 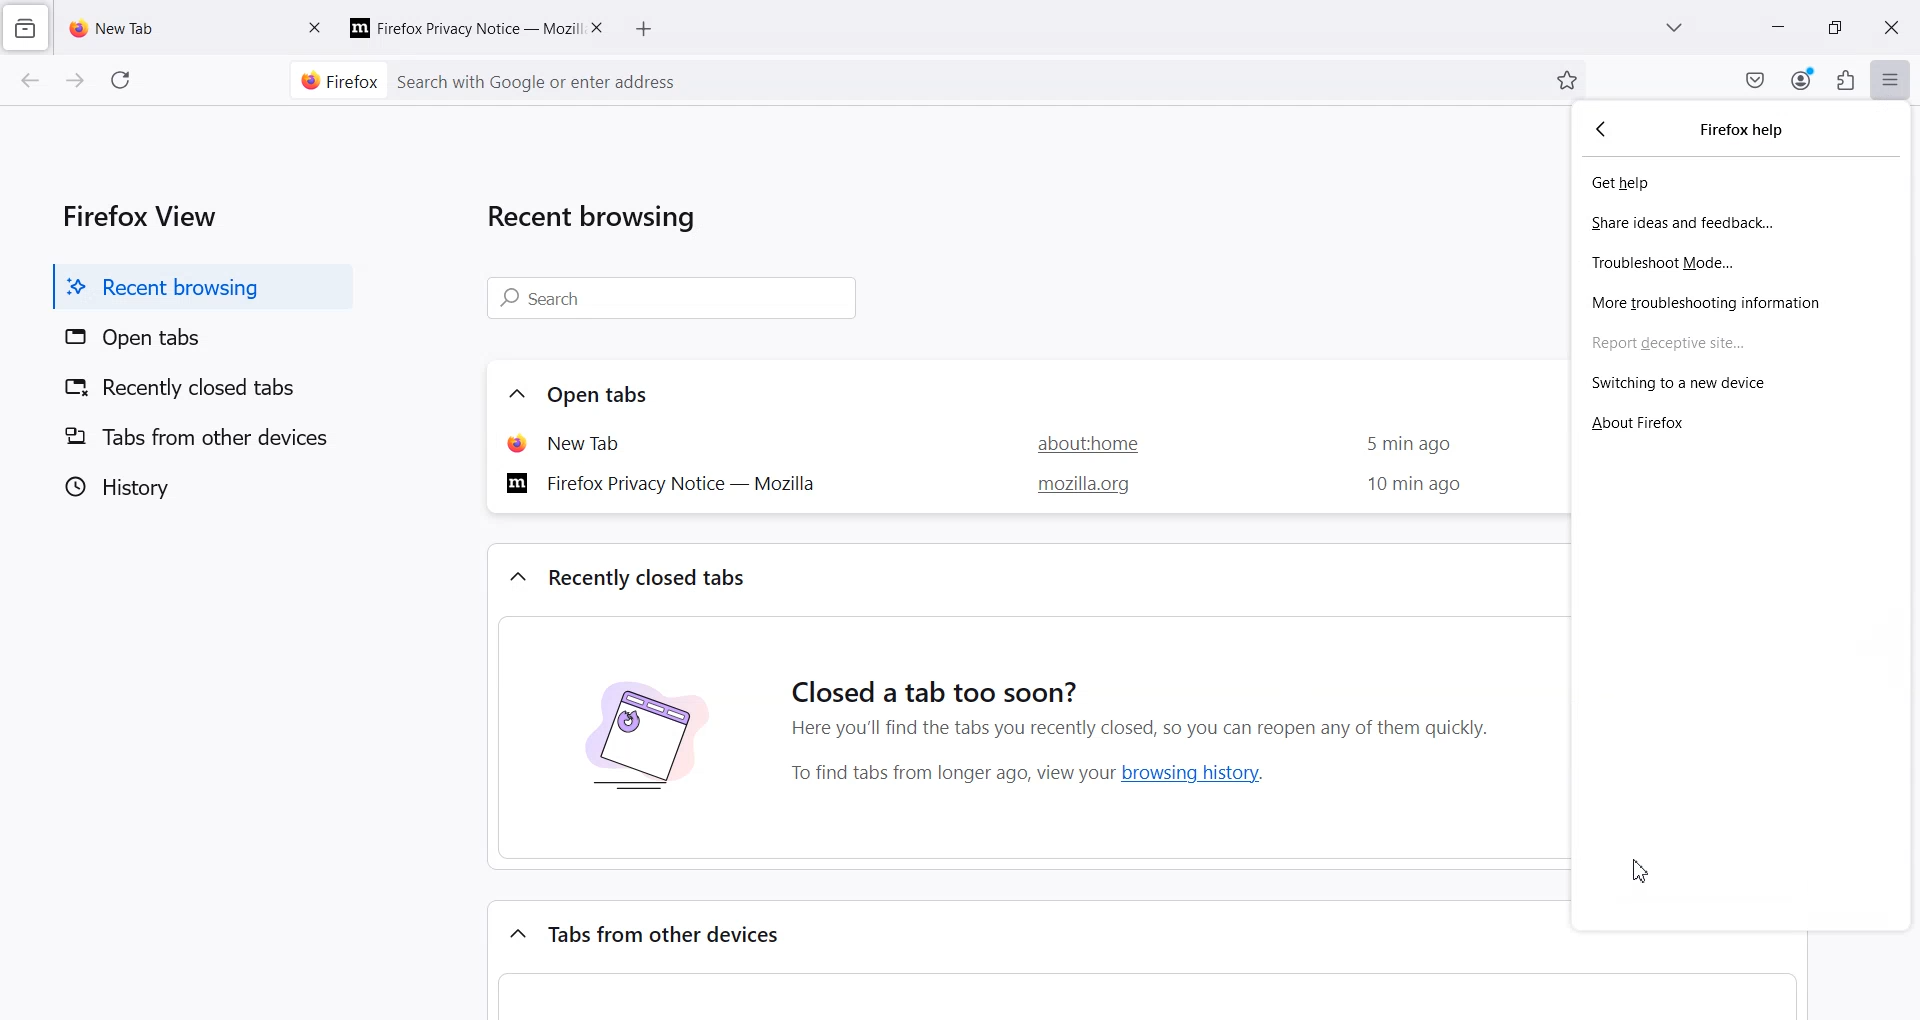 I want to click on Search with google or enter address, so click(x=966, y=80).